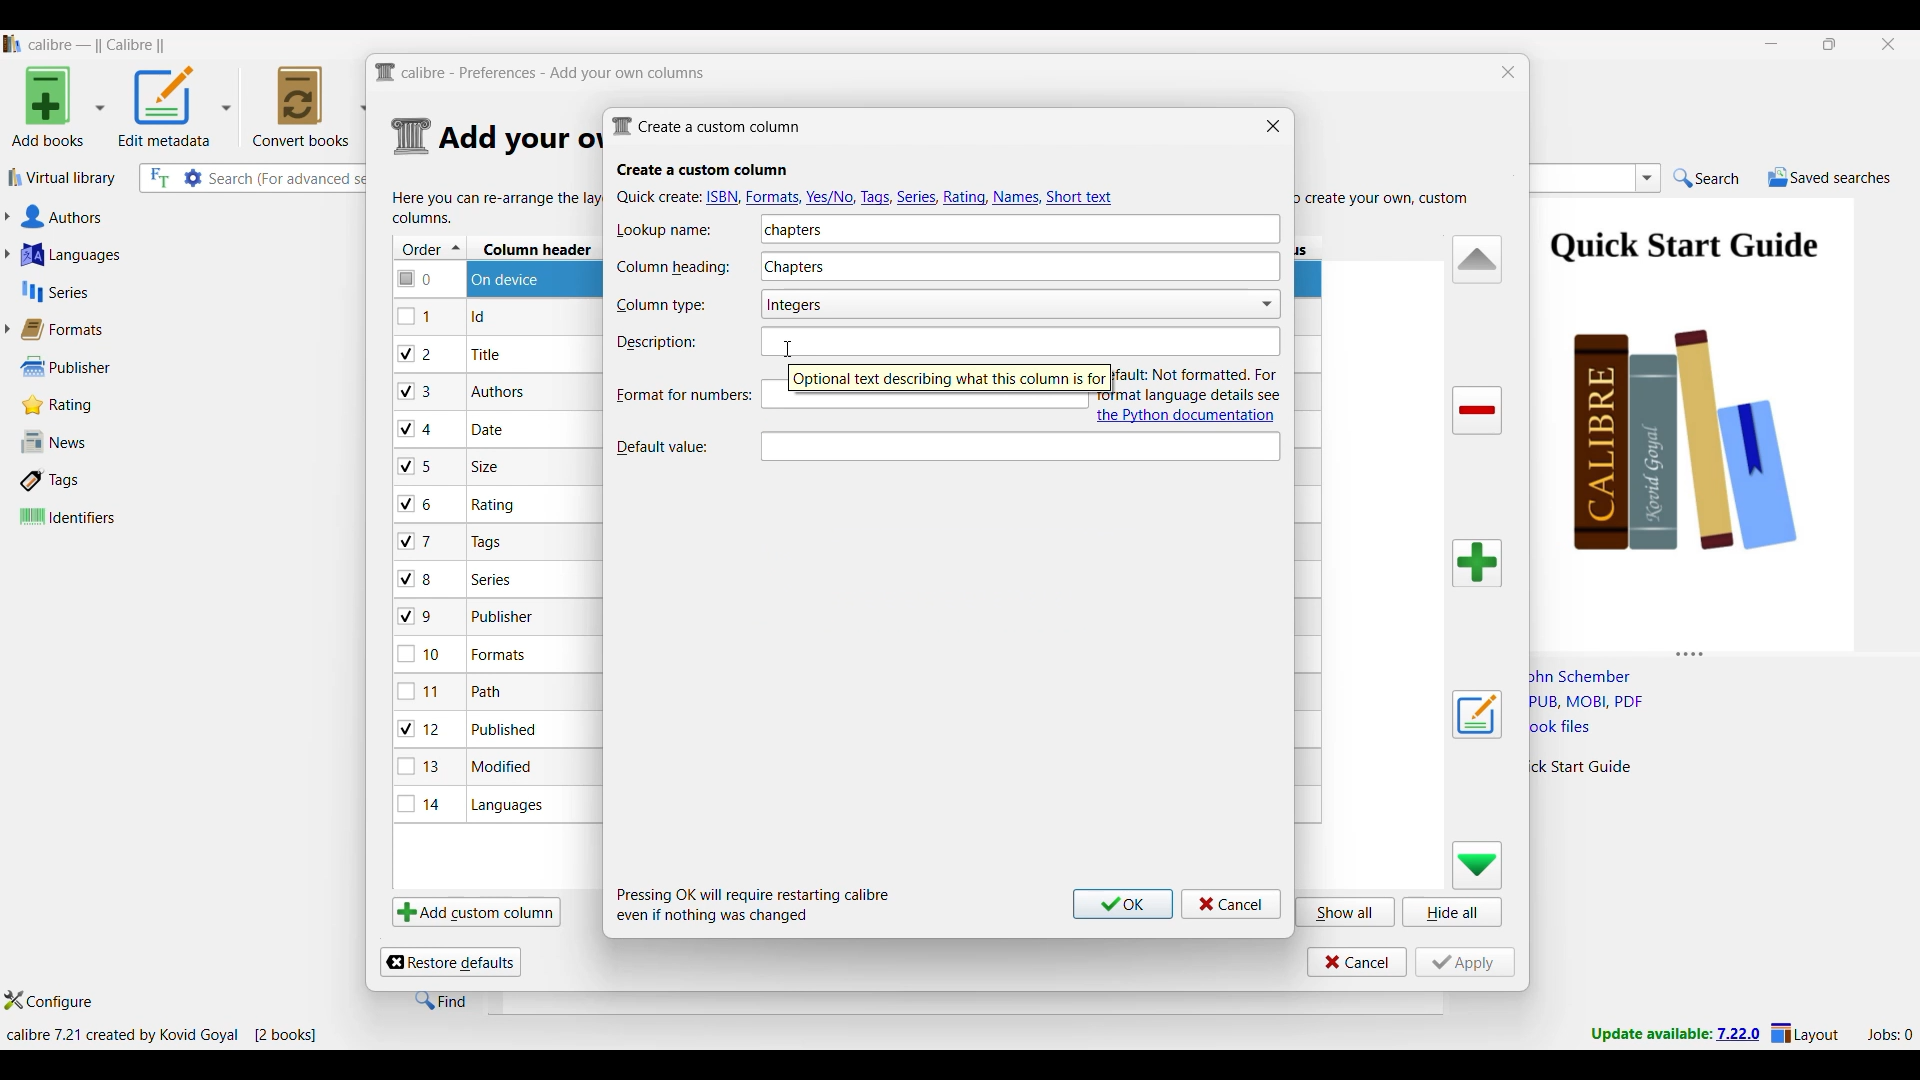 The width and height of the screenshot is (1920, 1080). What do you see at coordinates (1889, 44) in the screenshot?
I see `Close interface` at bounding box center [1889, 44].